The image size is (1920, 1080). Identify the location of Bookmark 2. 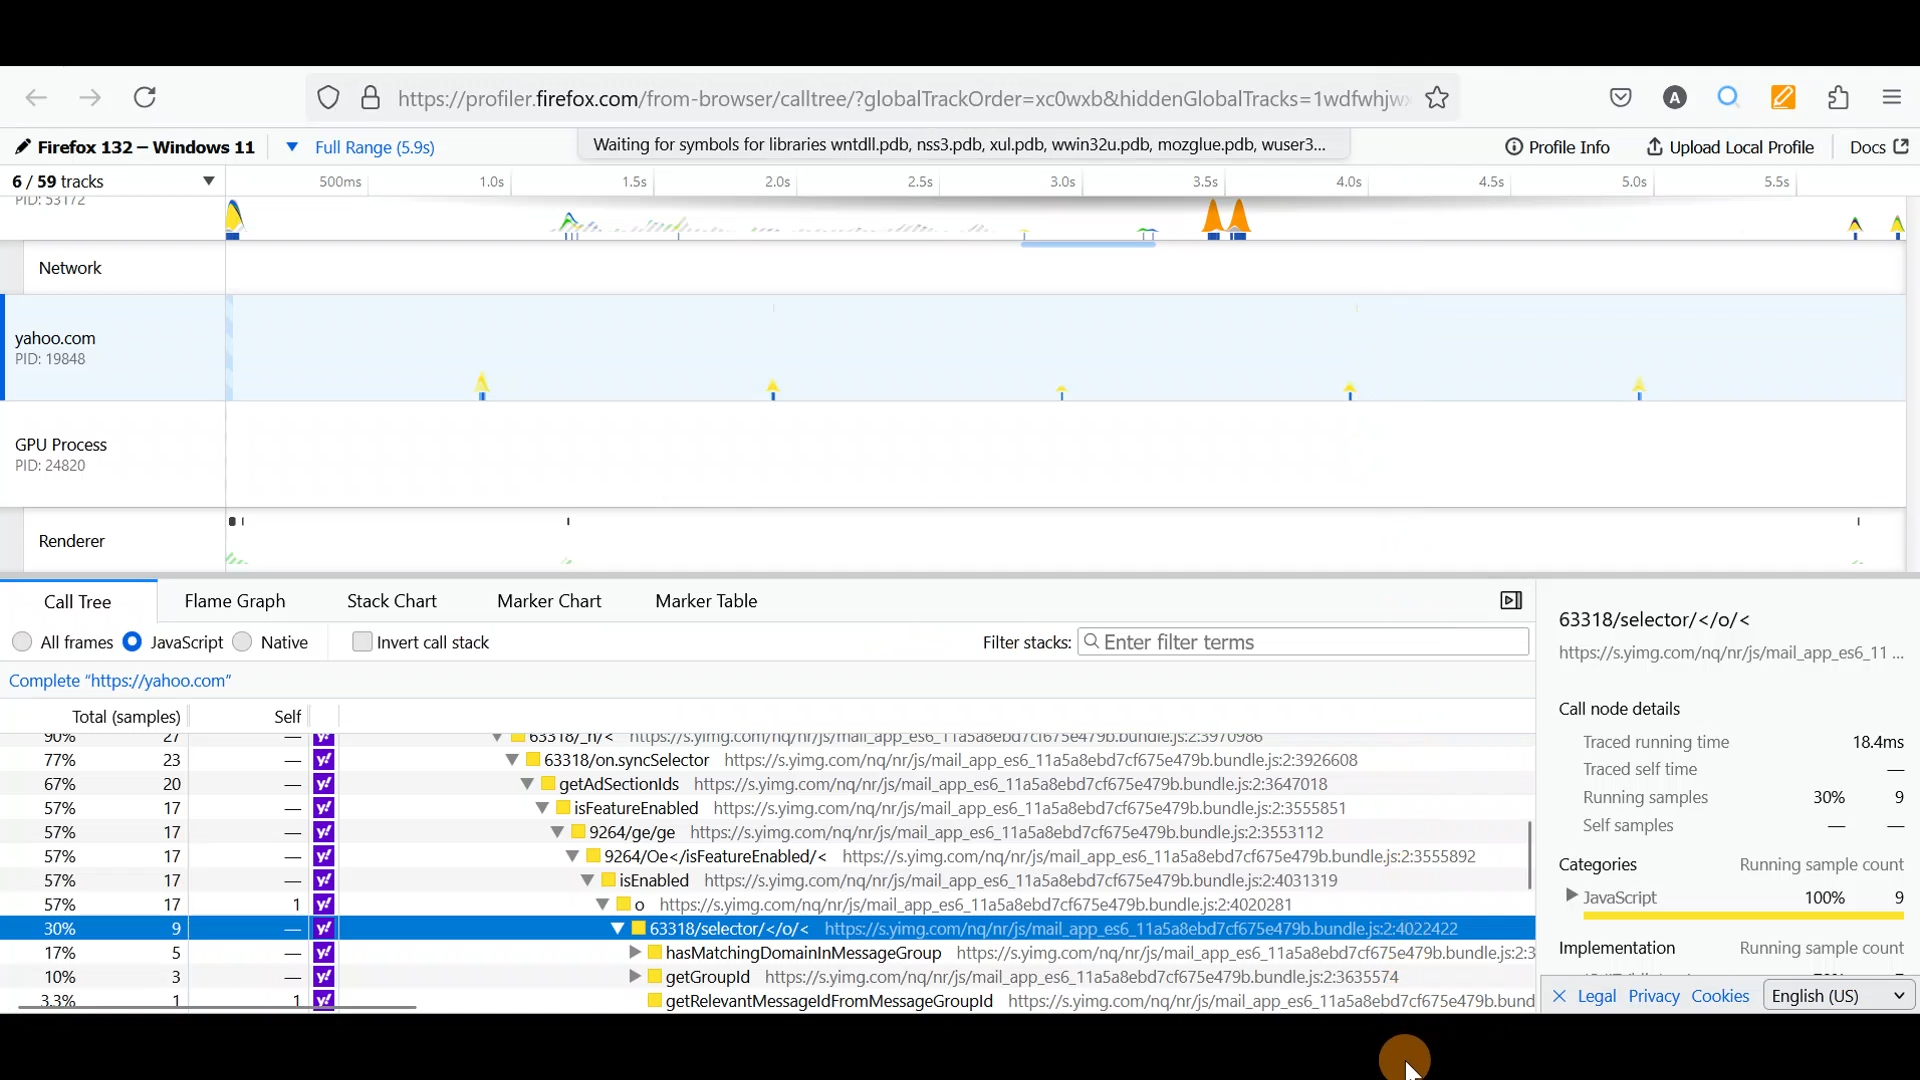
(399, 143).